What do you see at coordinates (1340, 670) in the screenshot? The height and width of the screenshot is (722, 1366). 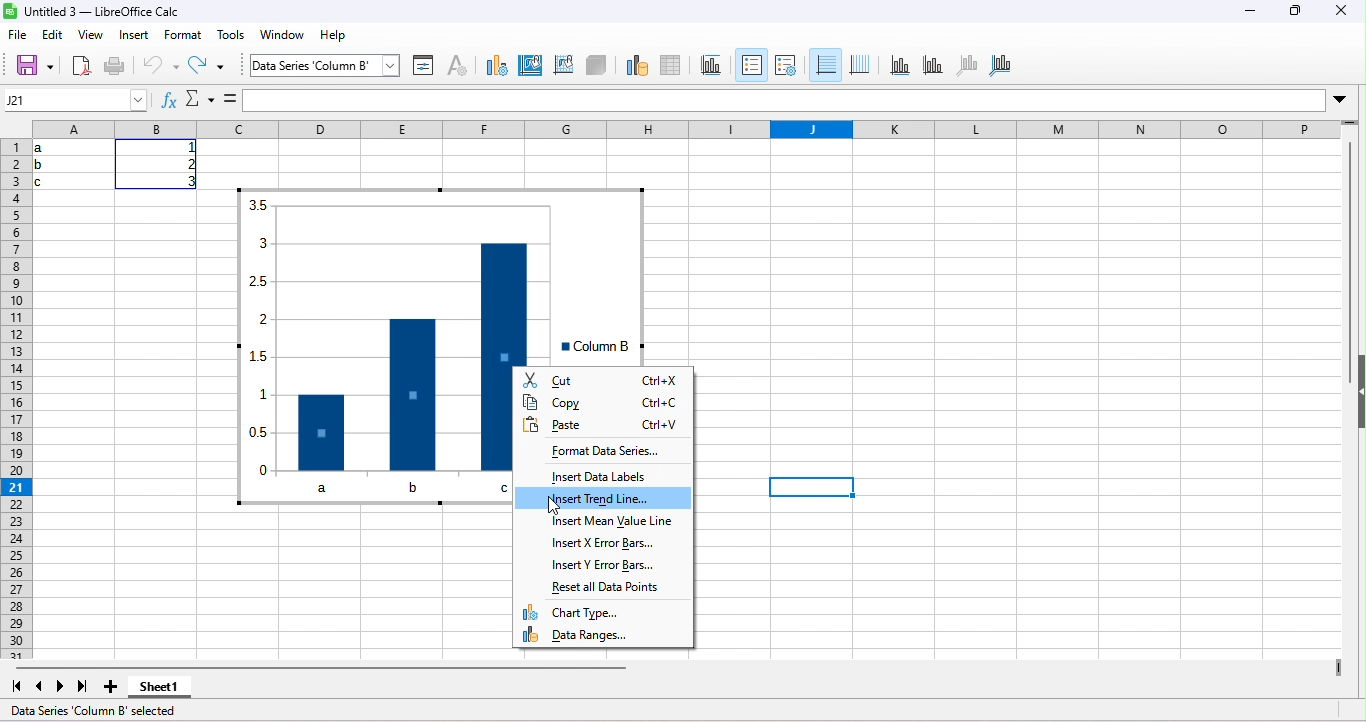 I see `view more columns` at bounding box center [1340, 670].